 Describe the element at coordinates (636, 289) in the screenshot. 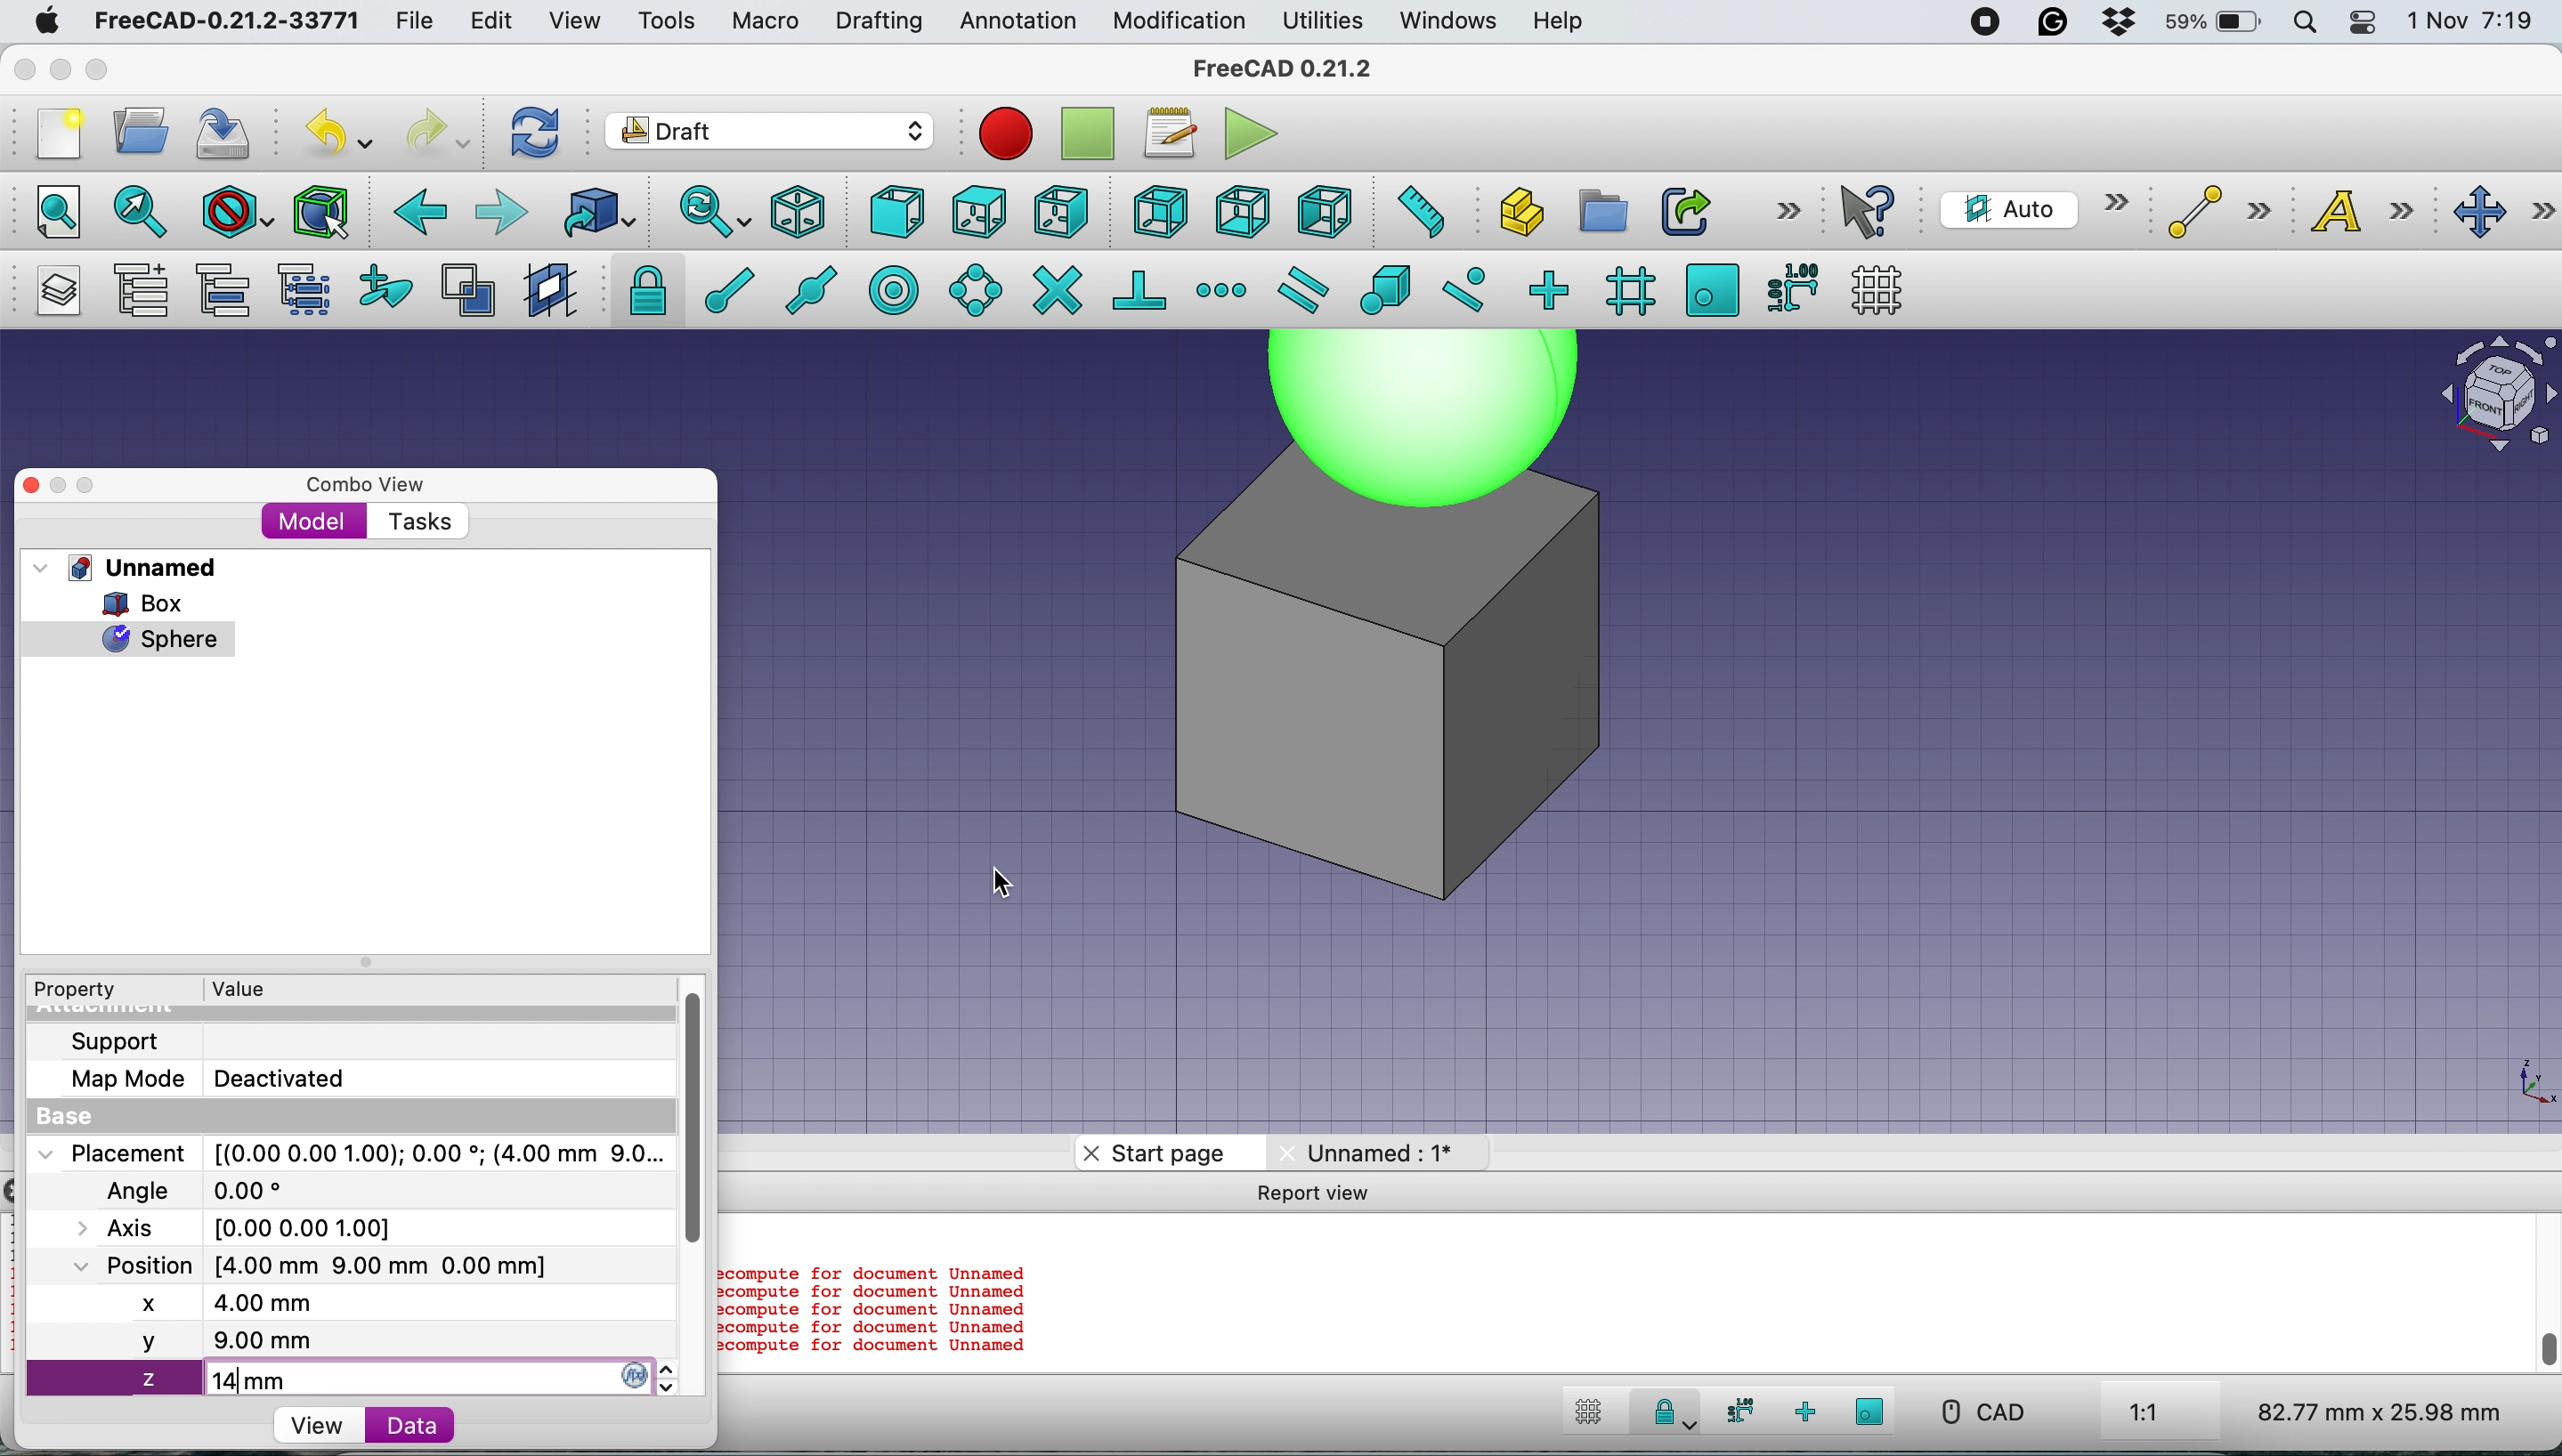

I see `snap lock` at that location.